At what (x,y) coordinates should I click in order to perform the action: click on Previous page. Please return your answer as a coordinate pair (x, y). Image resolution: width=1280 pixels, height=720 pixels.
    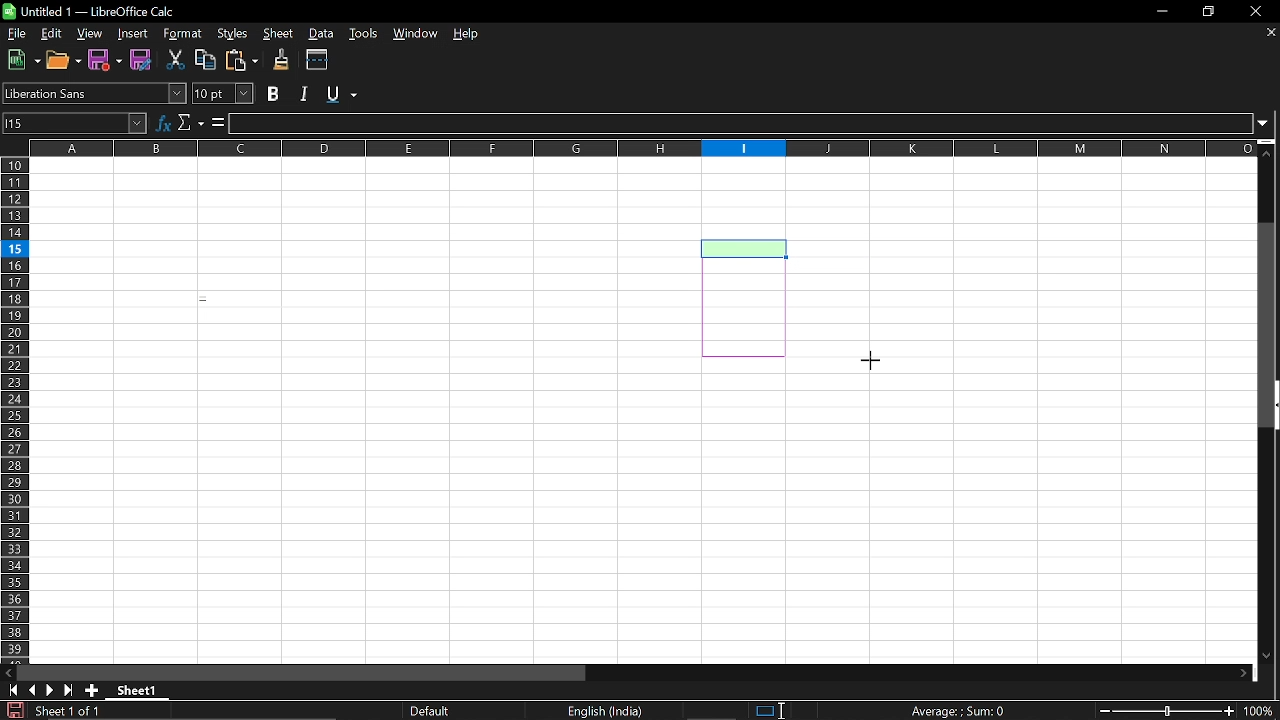
    Looking at the image, I should click on (34, 690).